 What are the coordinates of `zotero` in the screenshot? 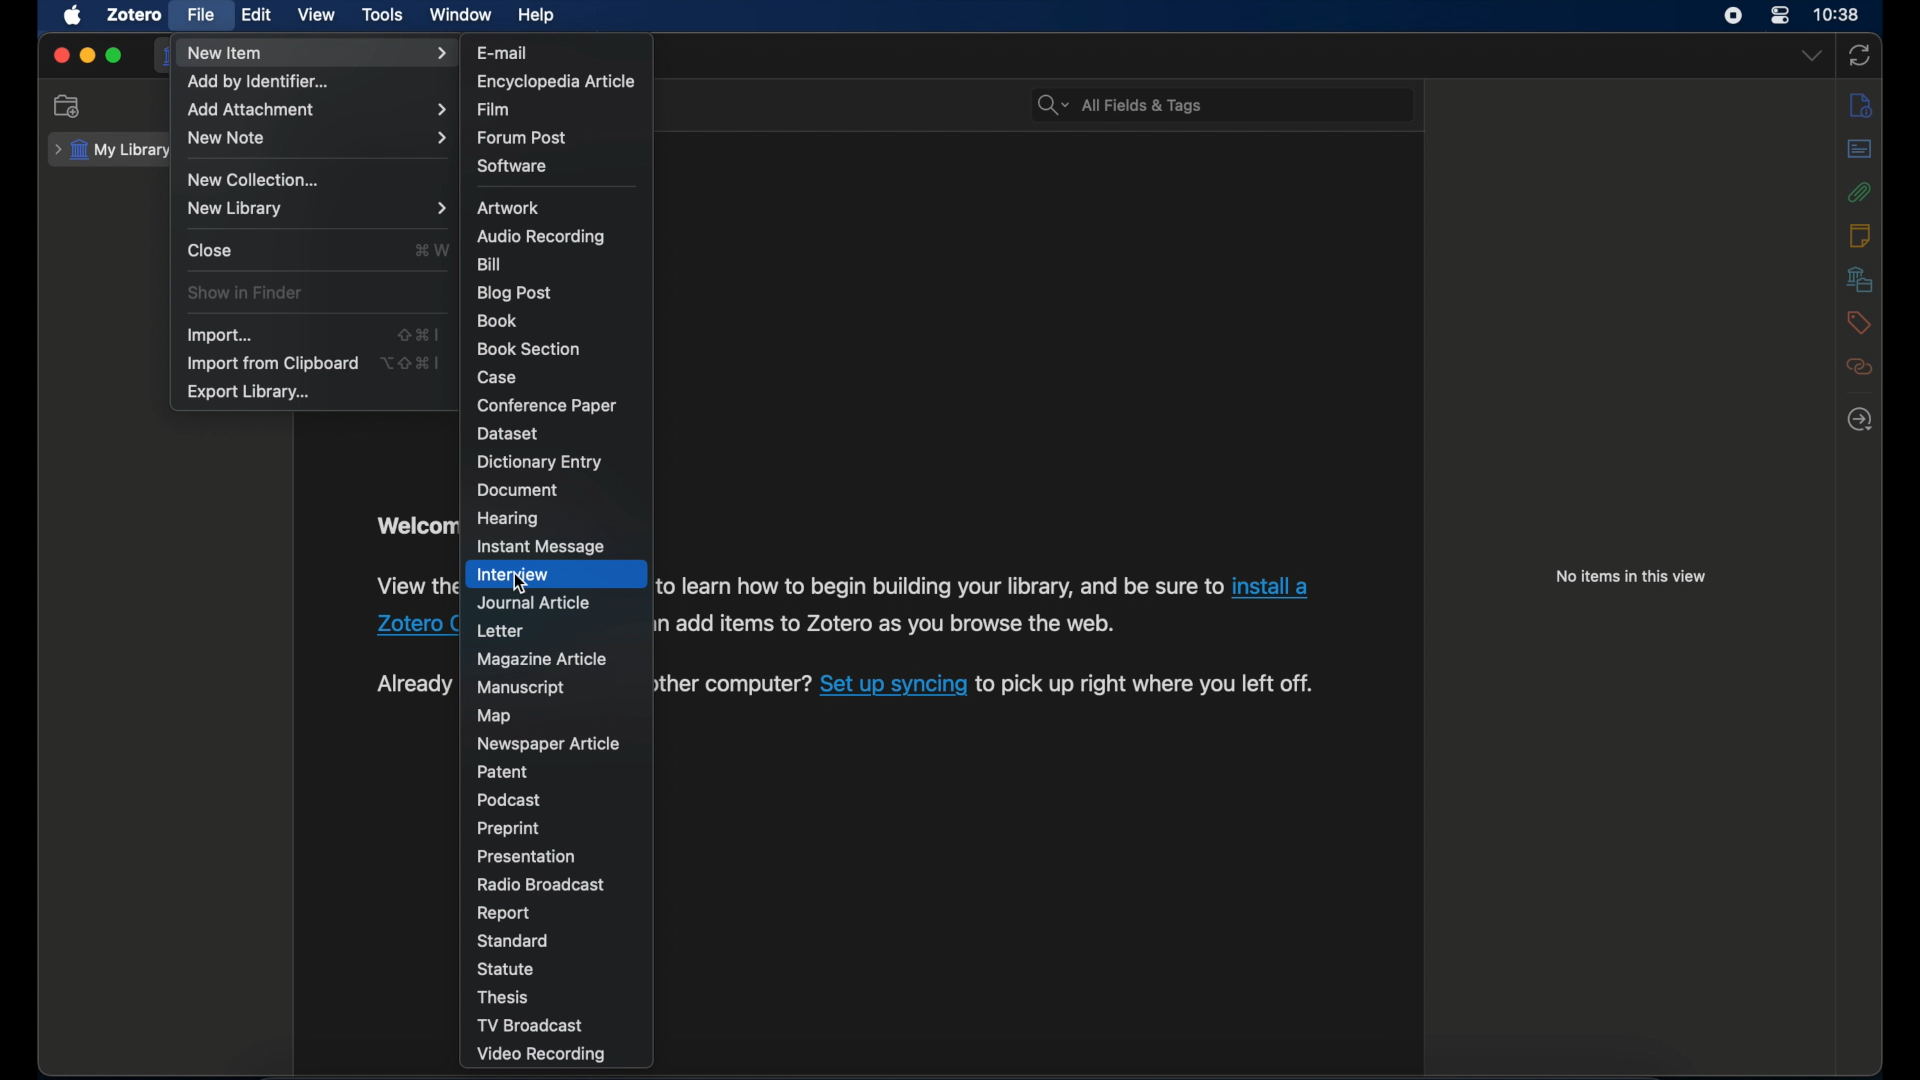 It's located at (137, 15).